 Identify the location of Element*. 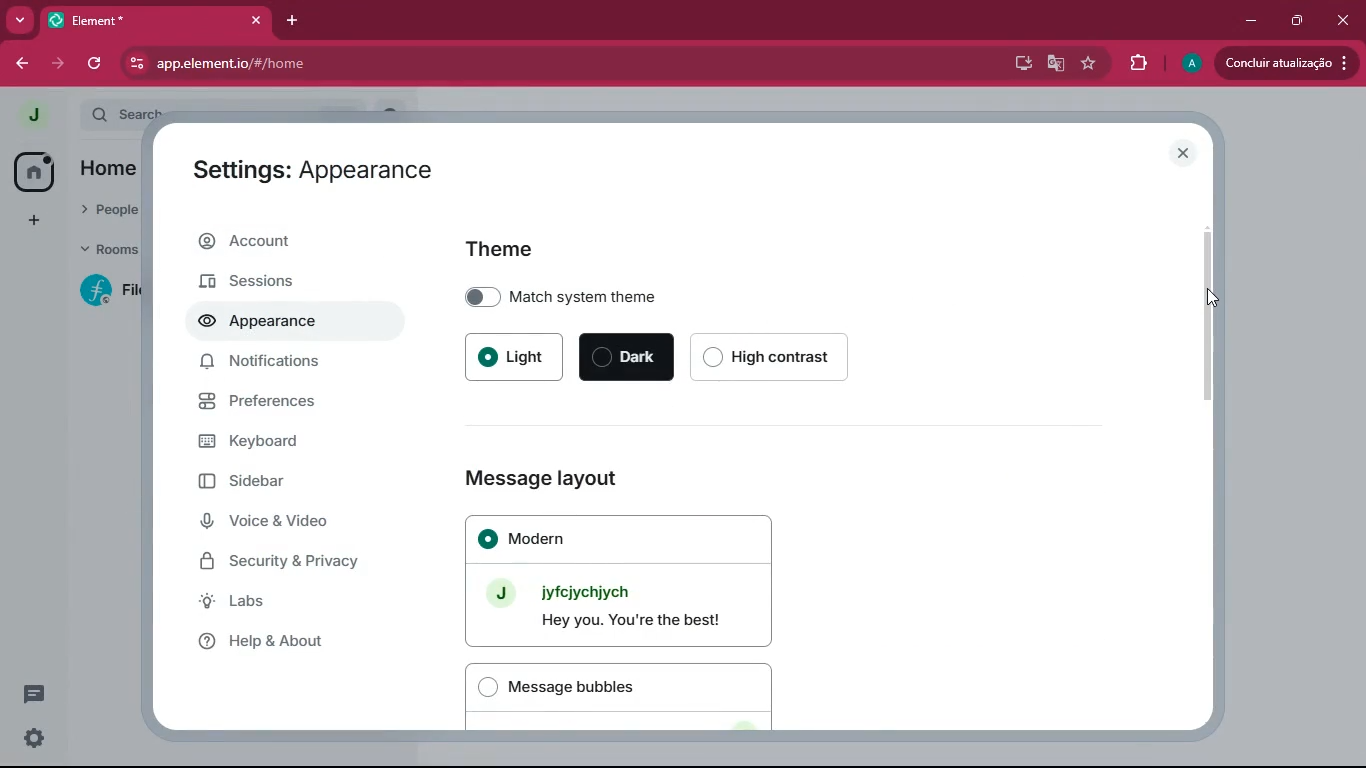
(143, 19).